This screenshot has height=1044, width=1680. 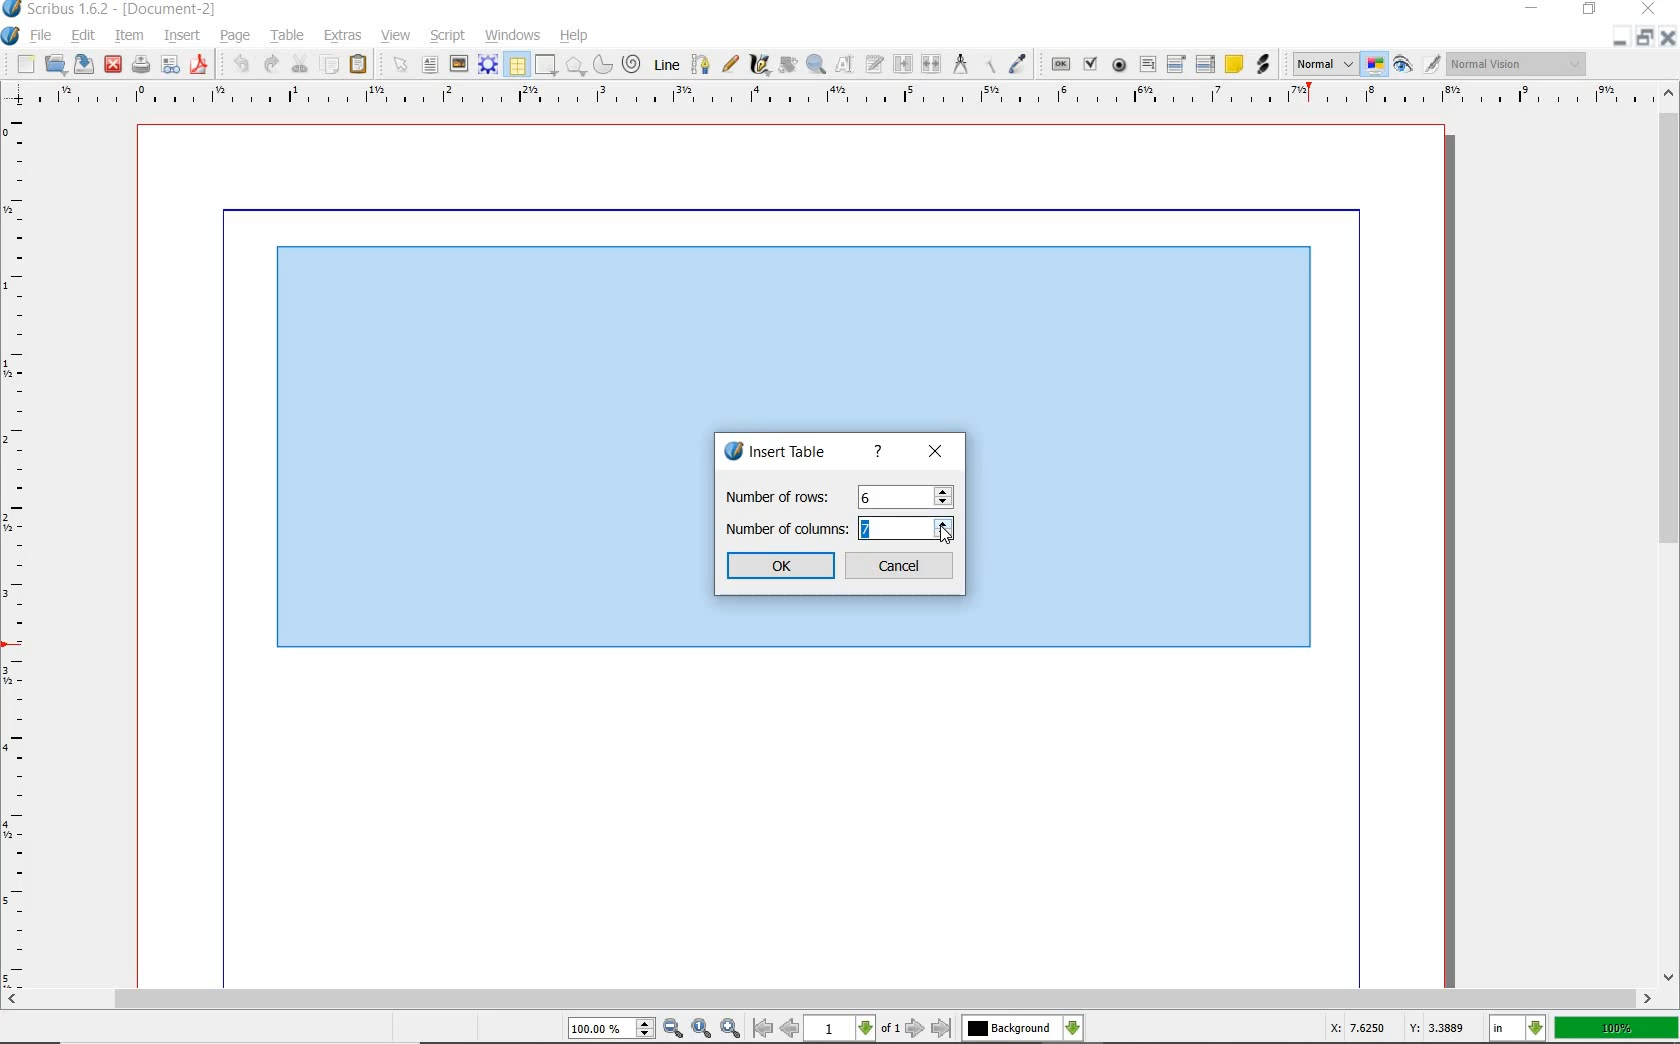 What do you see at coordinates (299, 63) in the screenshot?
I see `cut` at bounding box center [299, 63].